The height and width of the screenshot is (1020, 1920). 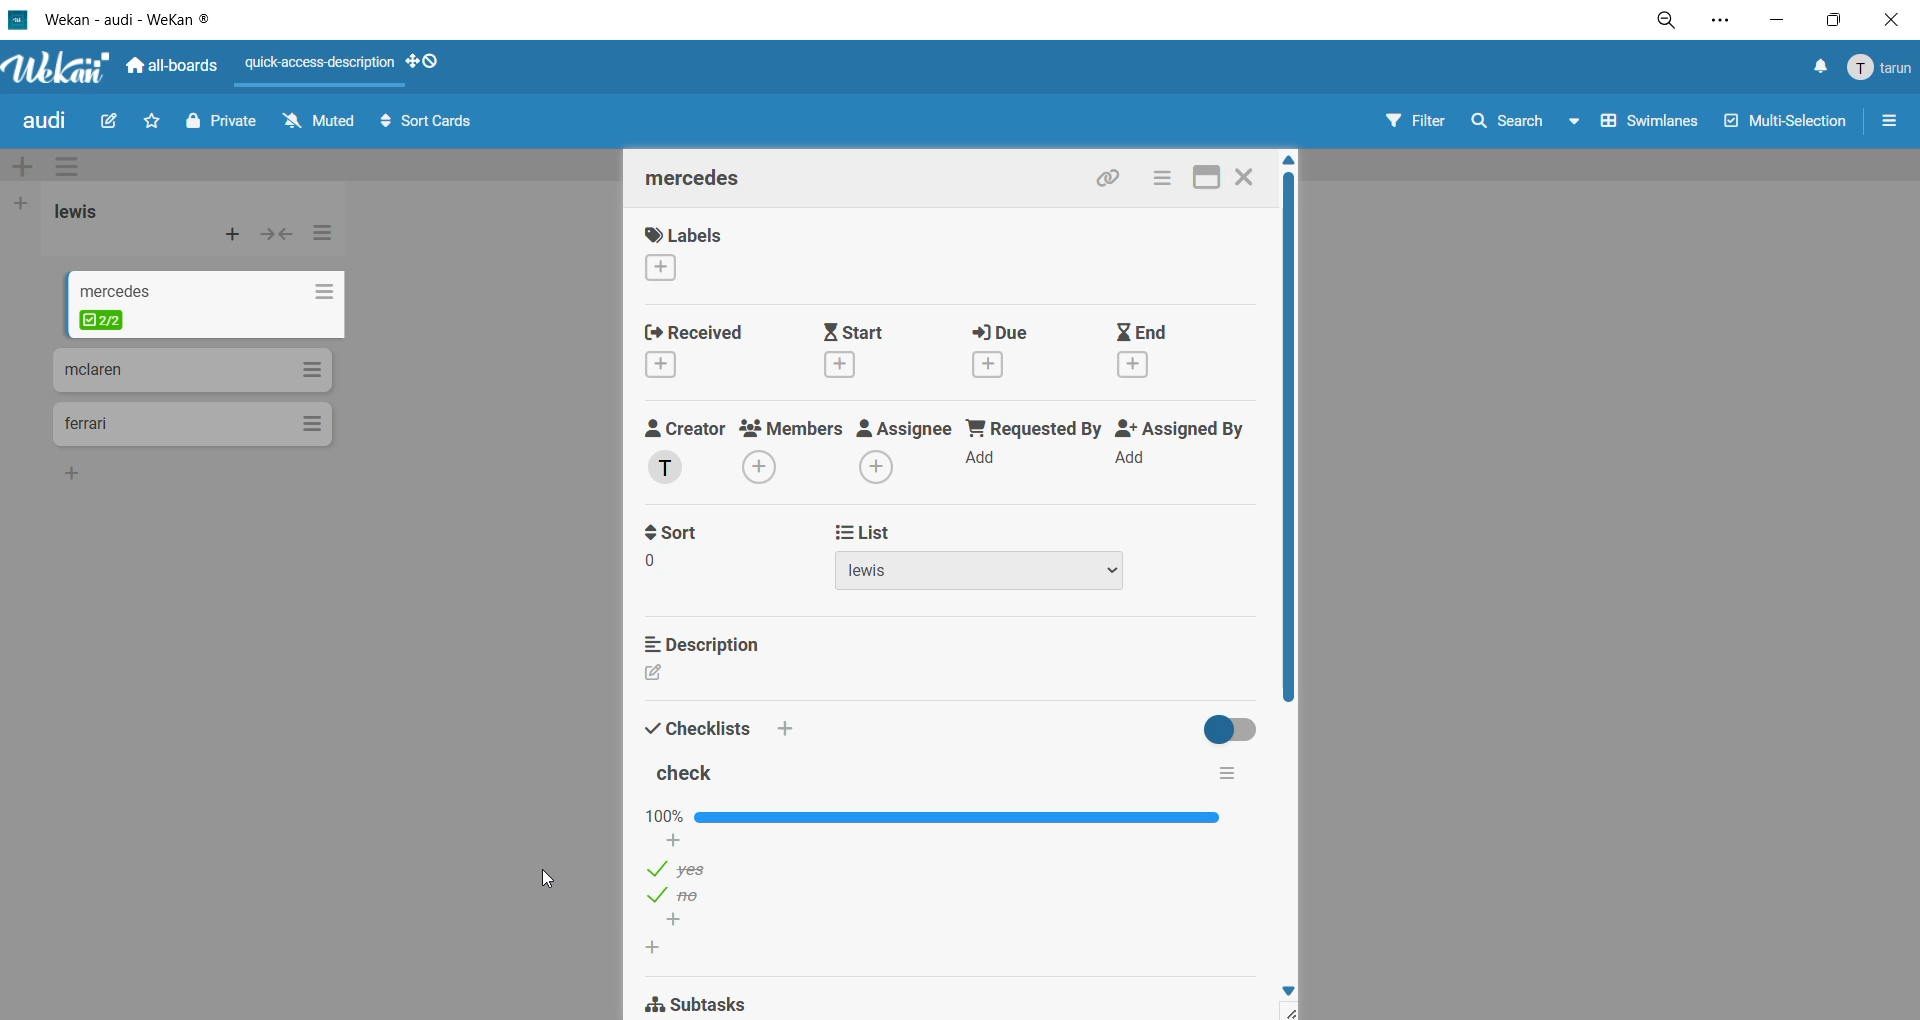 What do you see at coordinates (1168, 179) in the screenshot?
I see `card actions` at bounding box center [1168, 179].